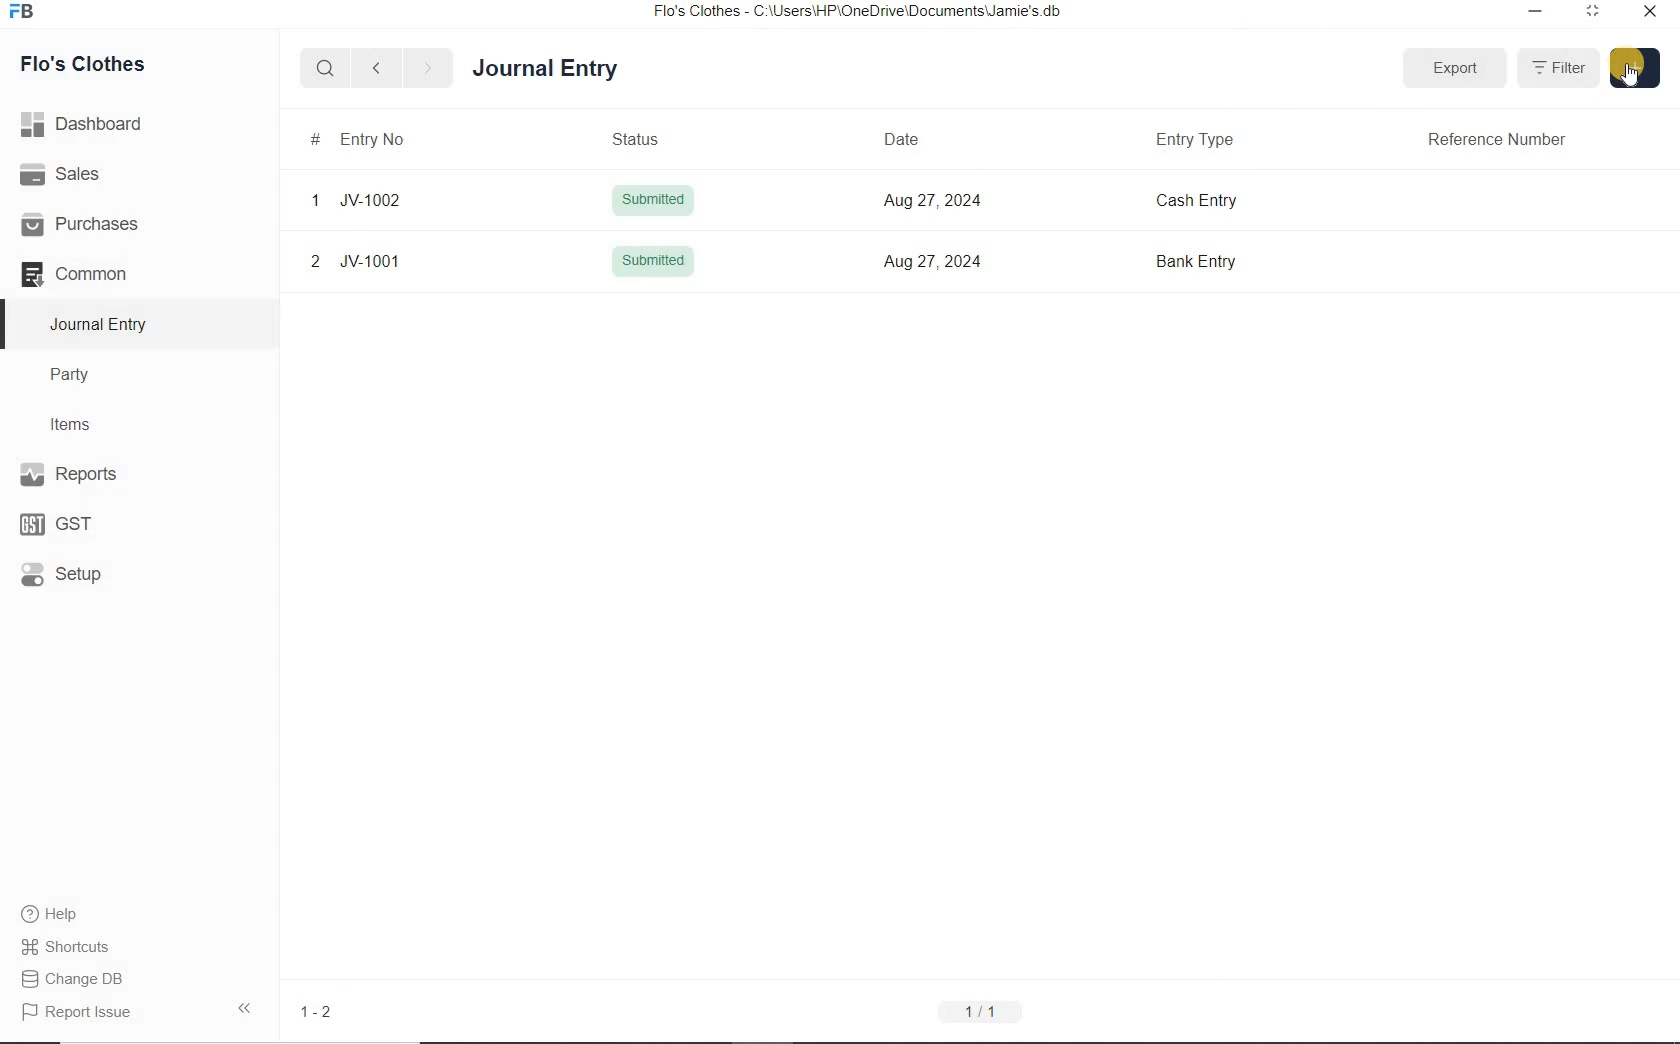  Describe the element at coordinates (967, 201) in the screenshot. I see `1 Jv-1002 ‘Submitted Aug 27, 2024 Cash Entry` at that location.